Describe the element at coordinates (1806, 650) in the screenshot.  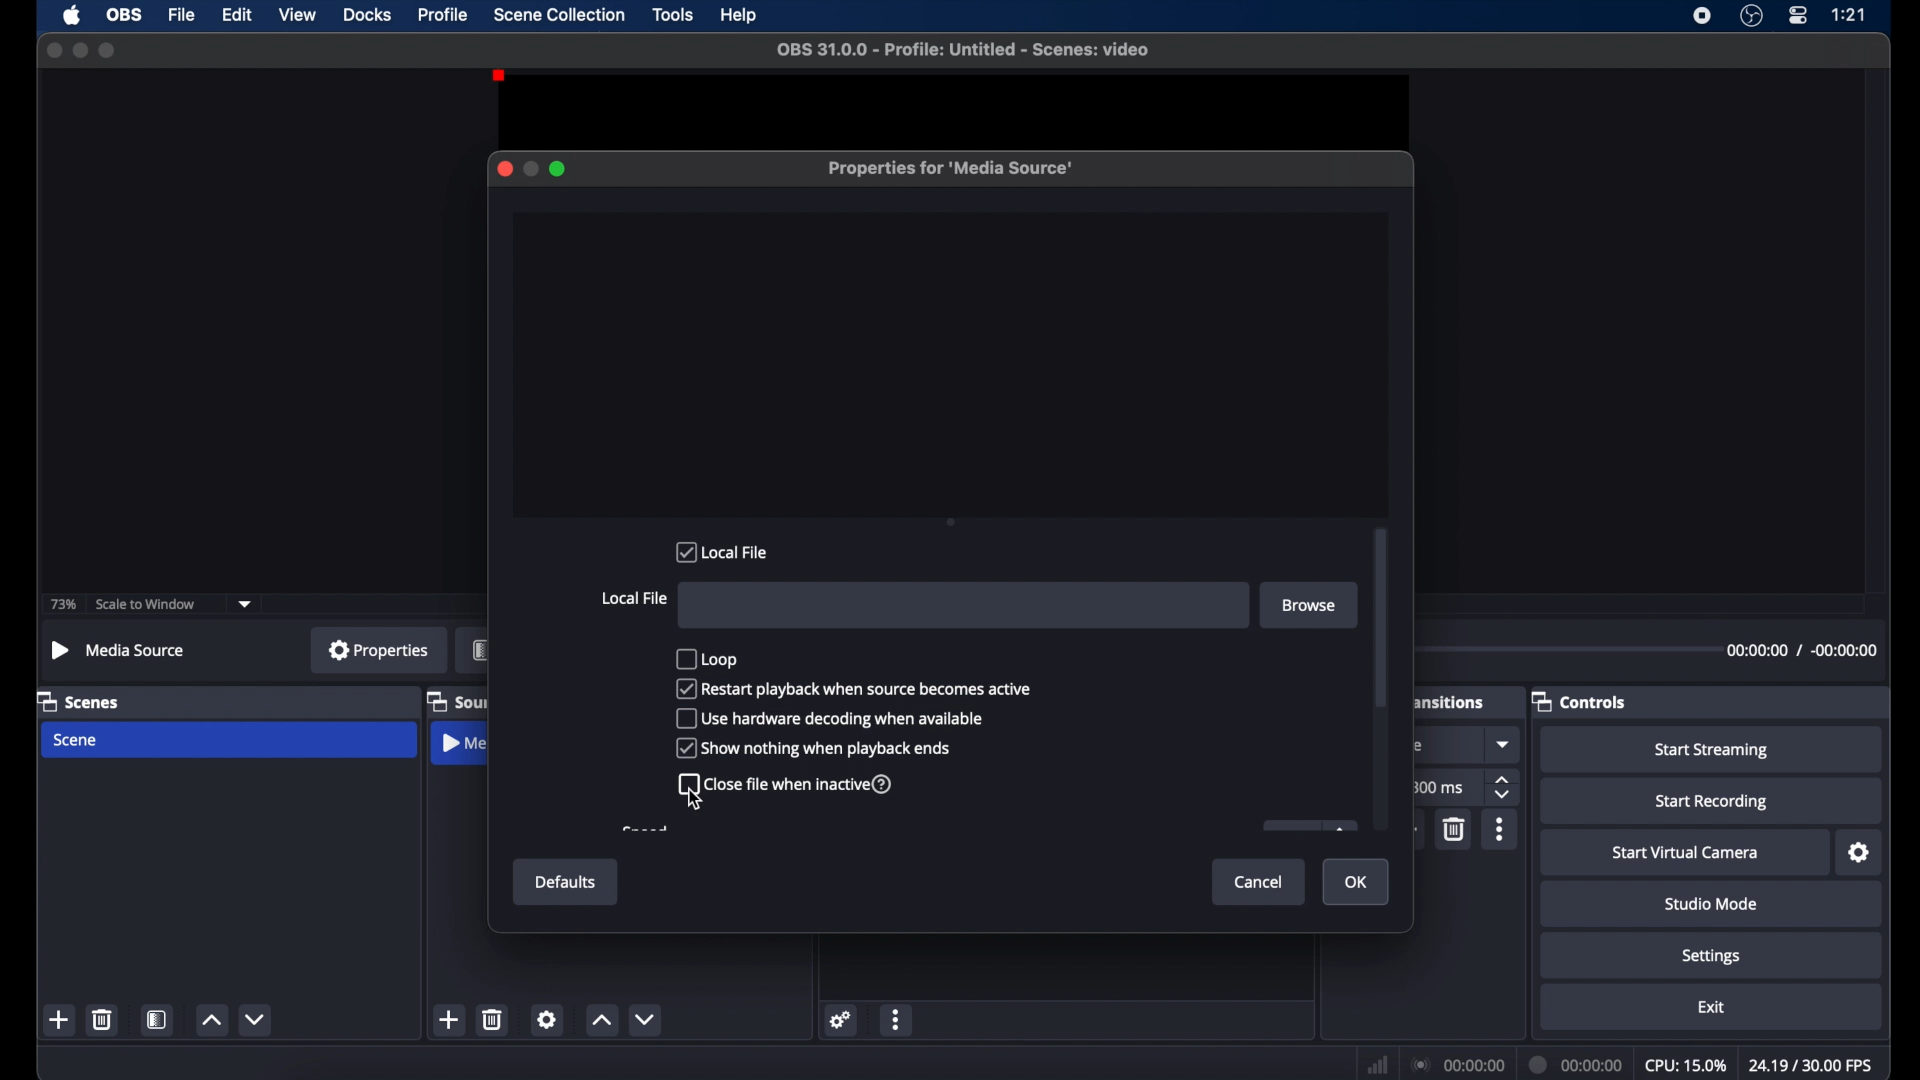
I see `timestamp` at that location.